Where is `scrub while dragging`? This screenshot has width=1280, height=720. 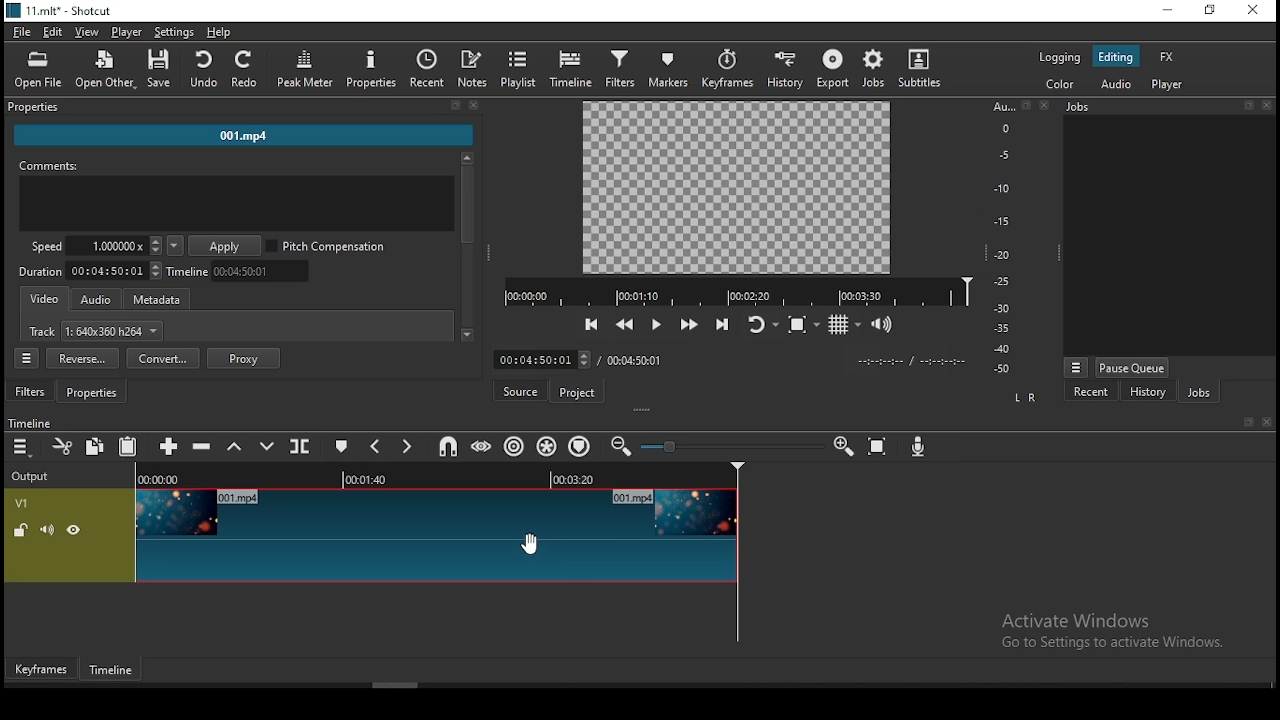
scrub while dragging is located at coordinates (480, 447).